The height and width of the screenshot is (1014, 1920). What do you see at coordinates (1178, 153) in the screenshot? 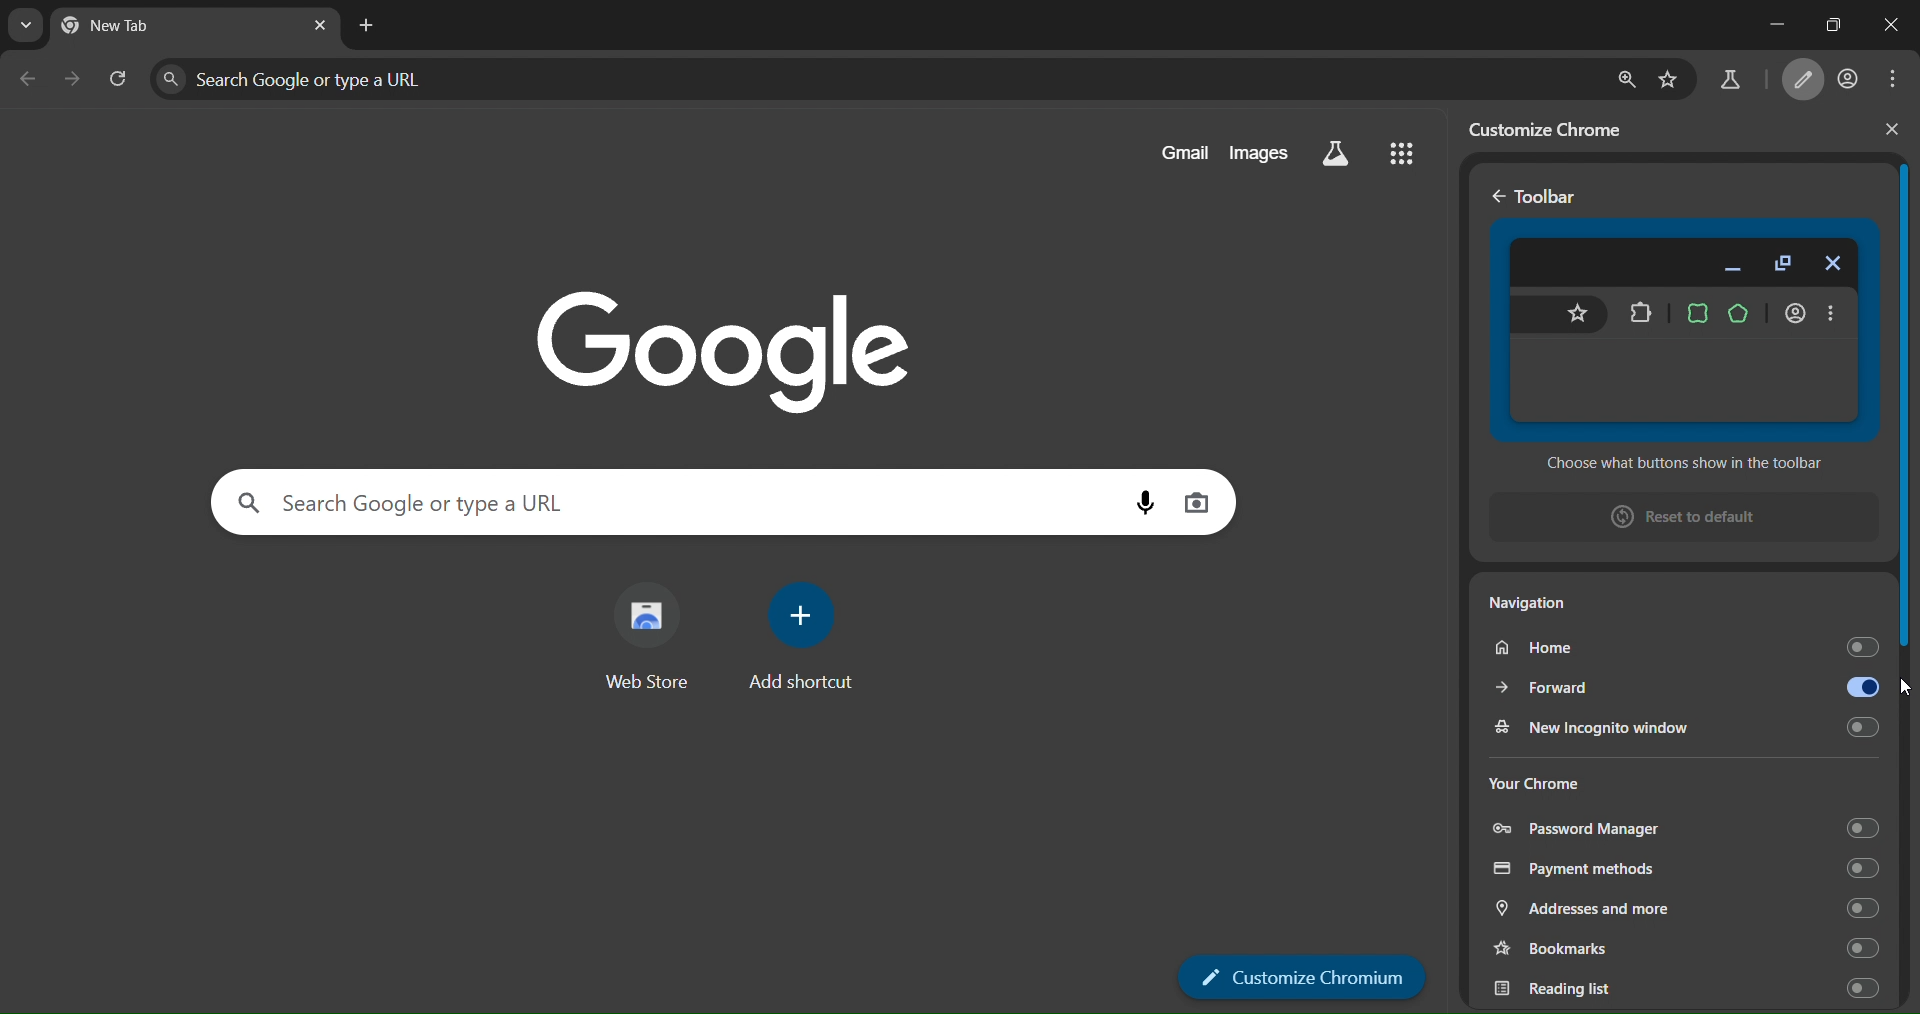
I see `gmail` at bounding box center [1178, 153].